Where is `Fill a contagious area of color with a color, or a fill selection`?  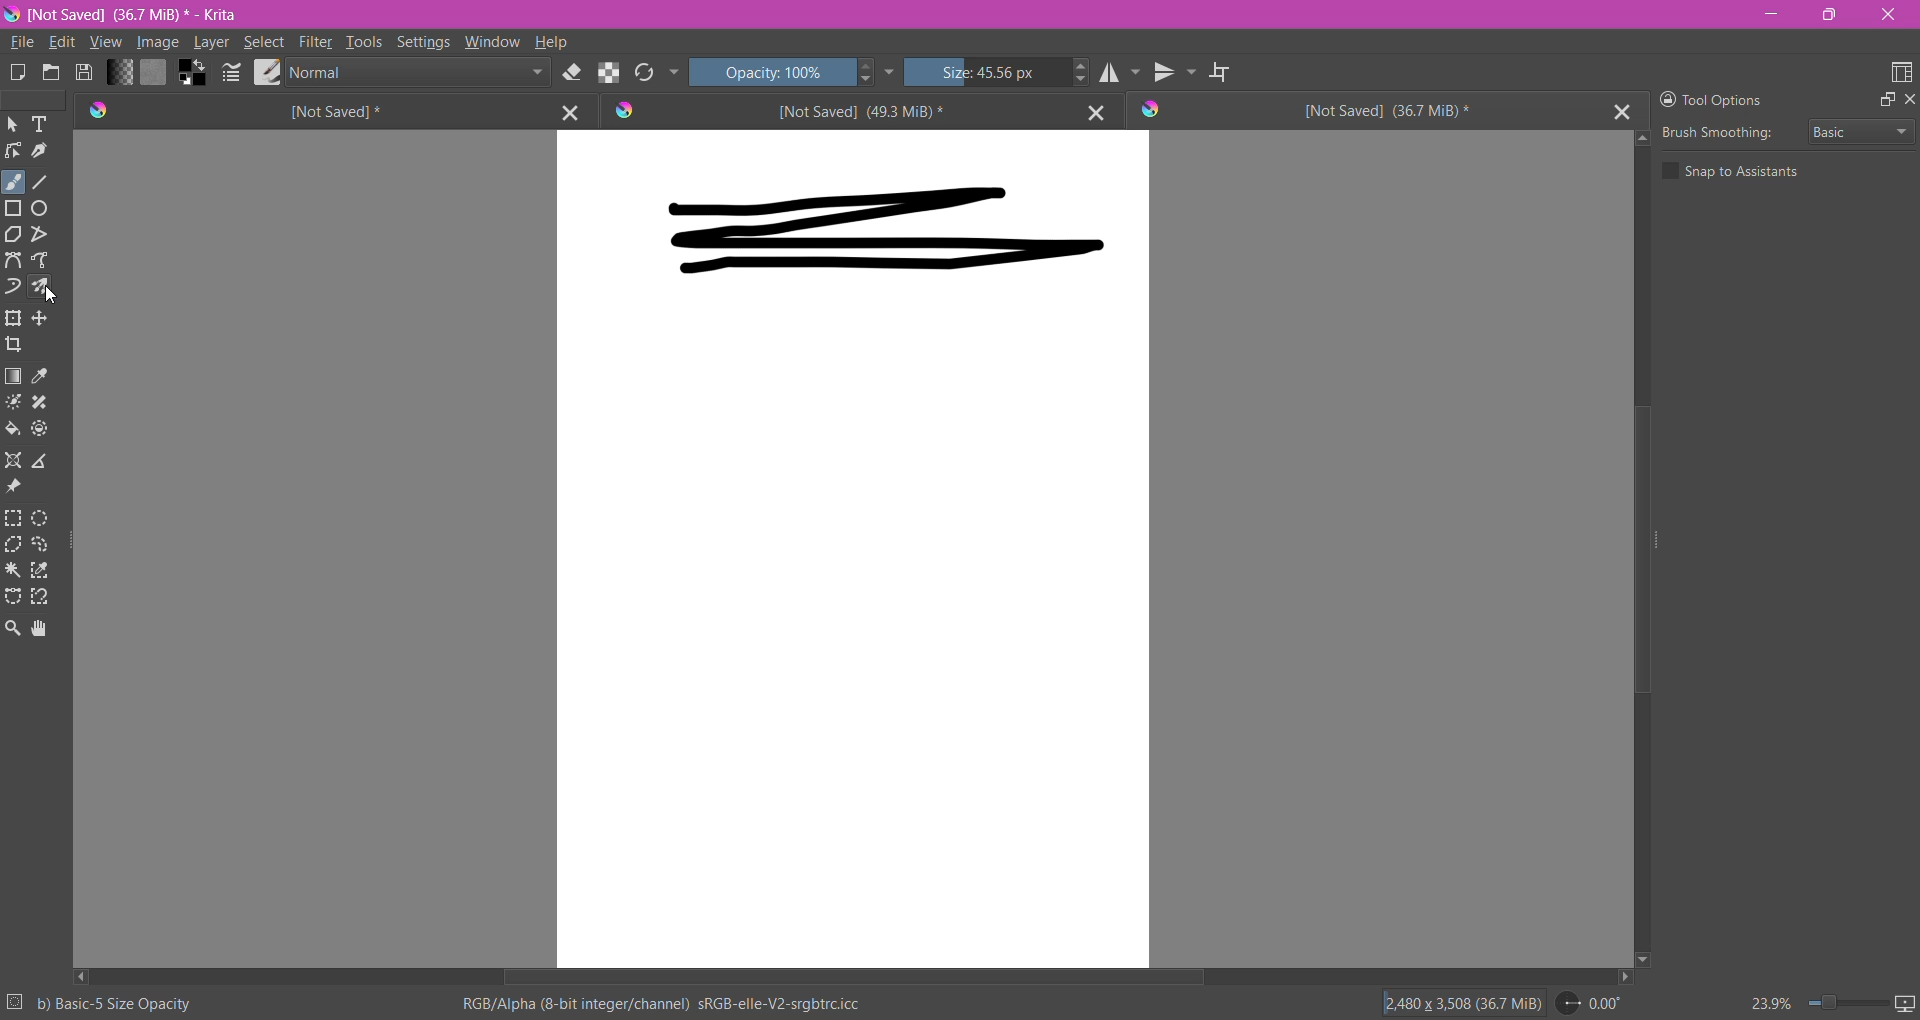 Fill a contagious area of color with a color, or a fill selection is located at coordinates (14, 429).